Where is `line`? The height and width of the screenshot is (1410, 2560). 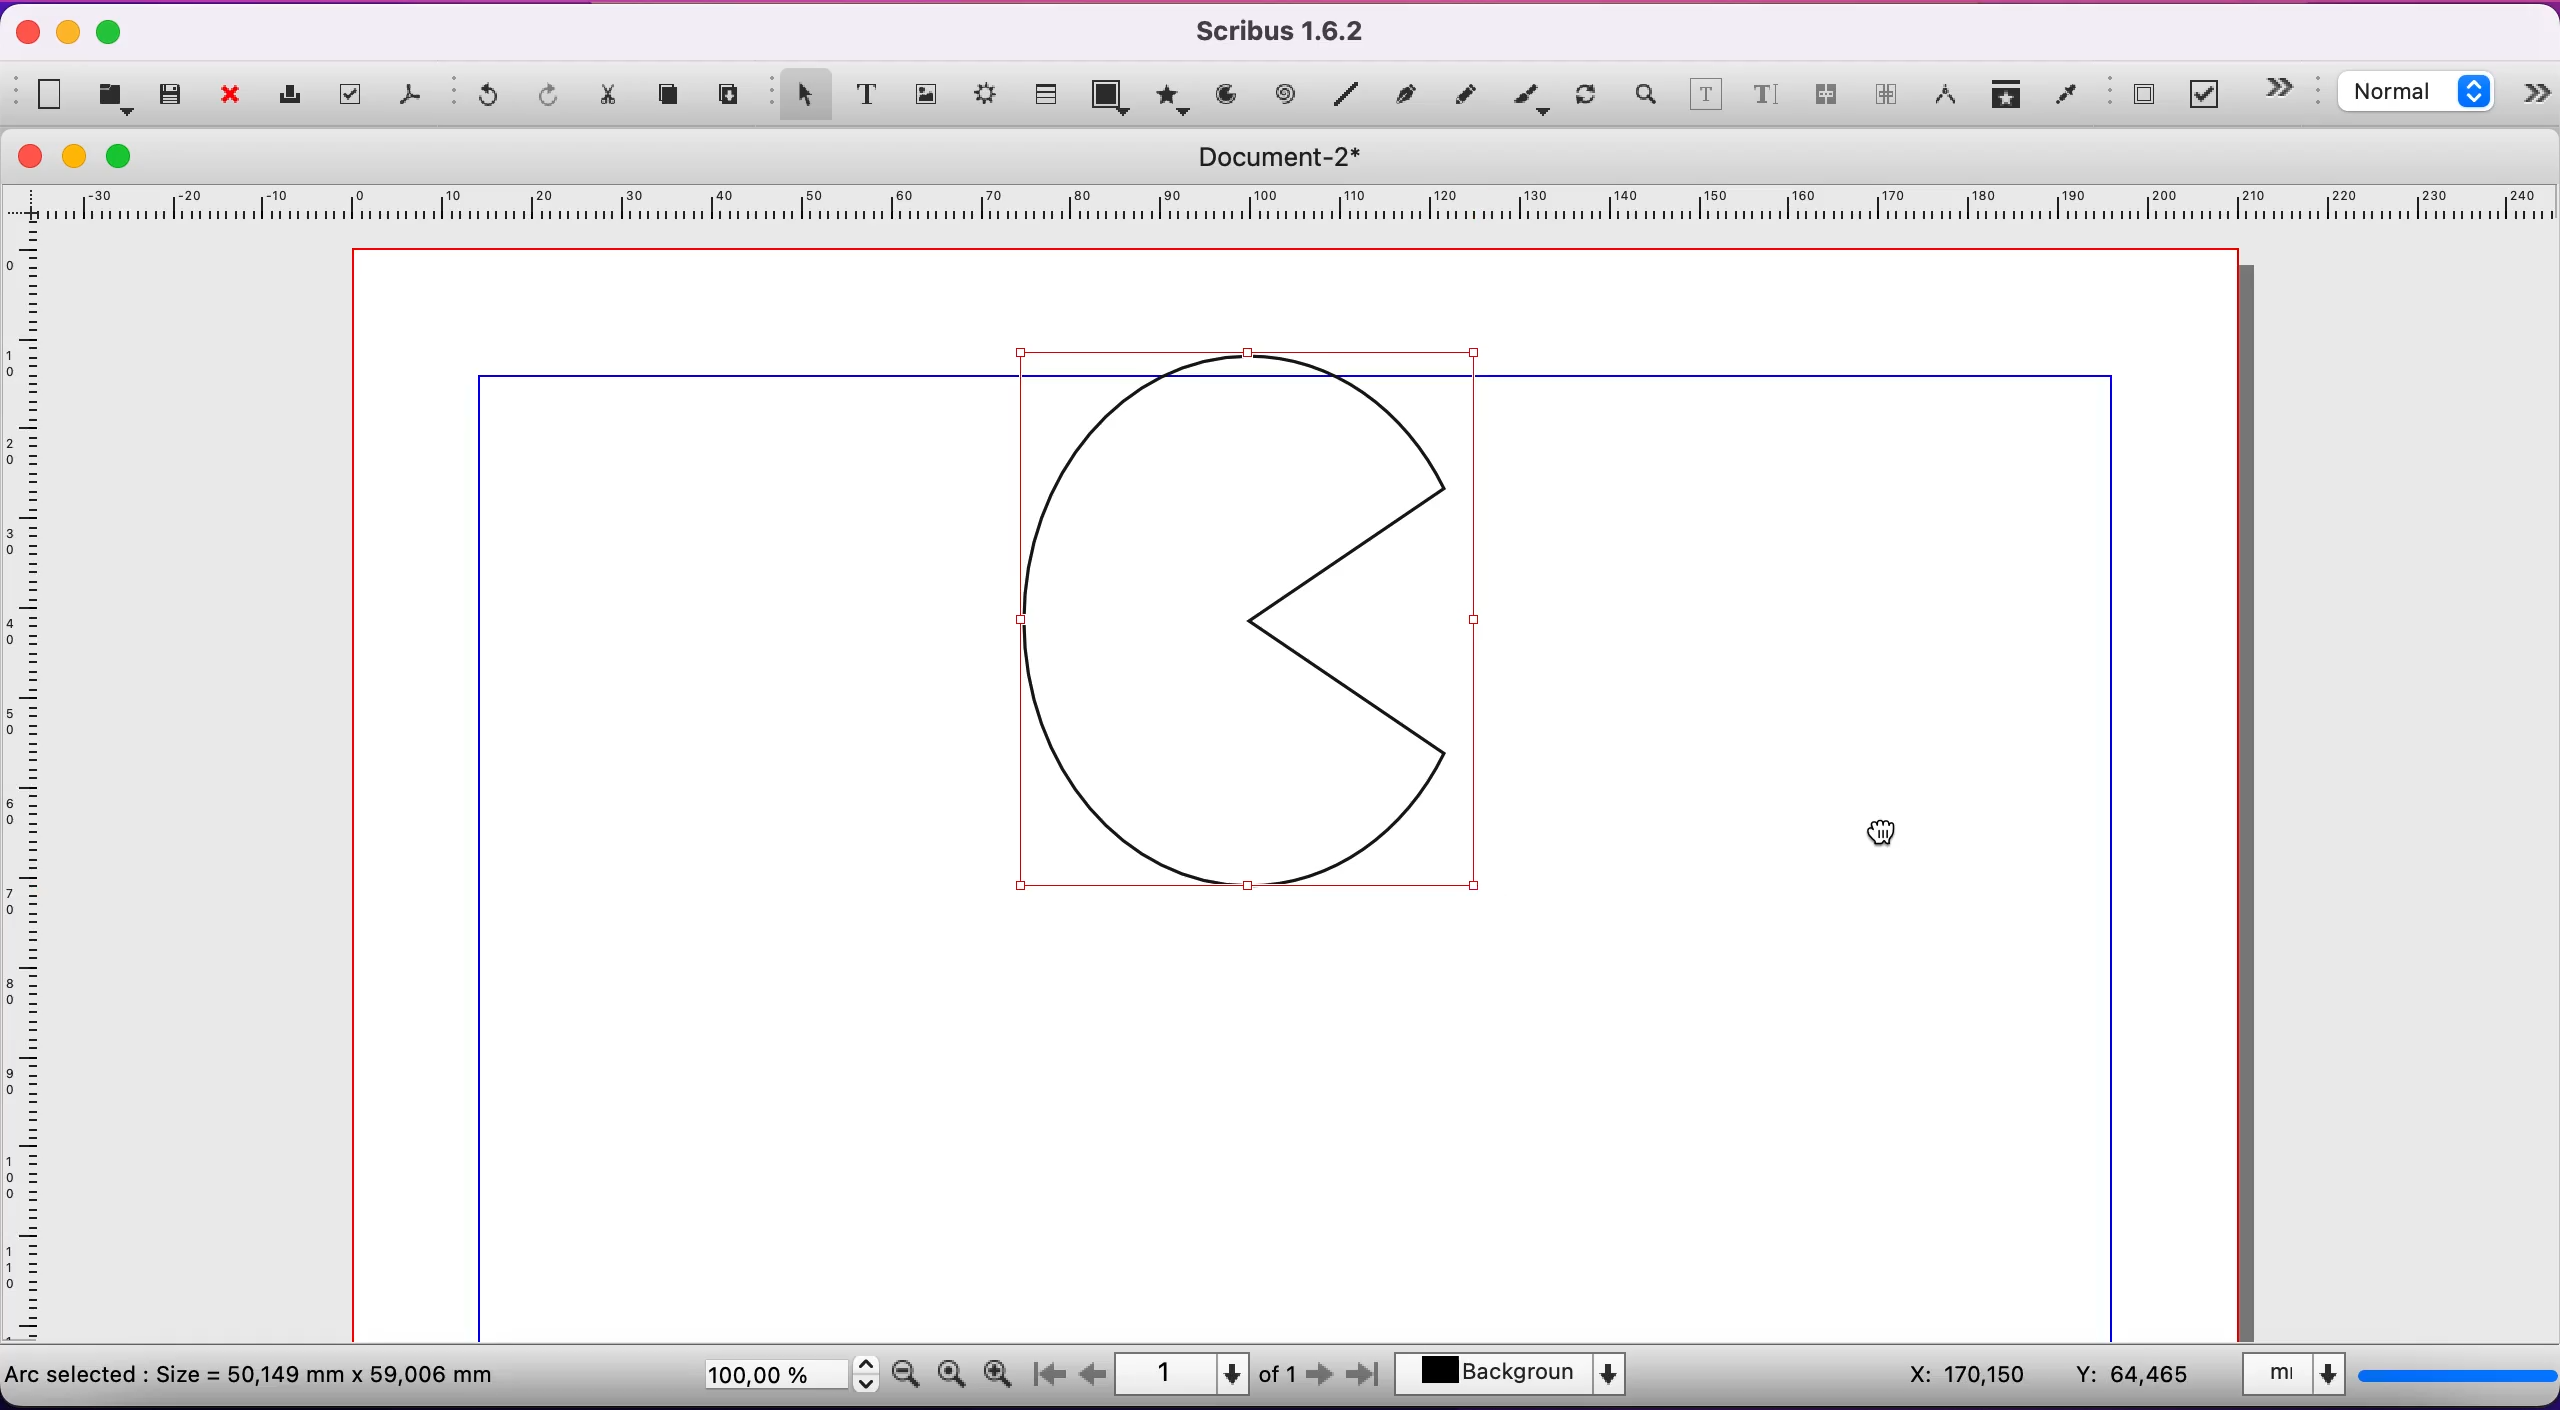 line is located at coordinates (1347, 95).